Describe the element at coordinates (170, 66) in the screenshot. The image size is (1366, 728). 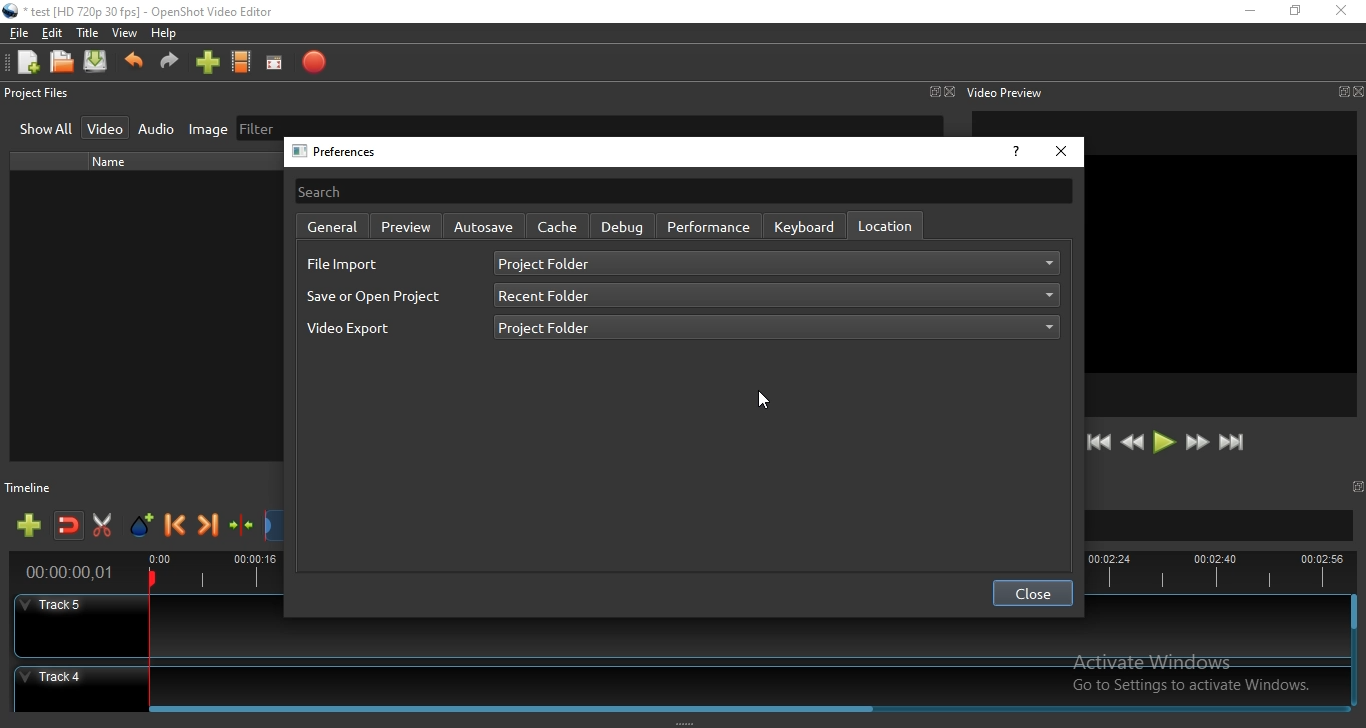
I see `Redo` at that location.